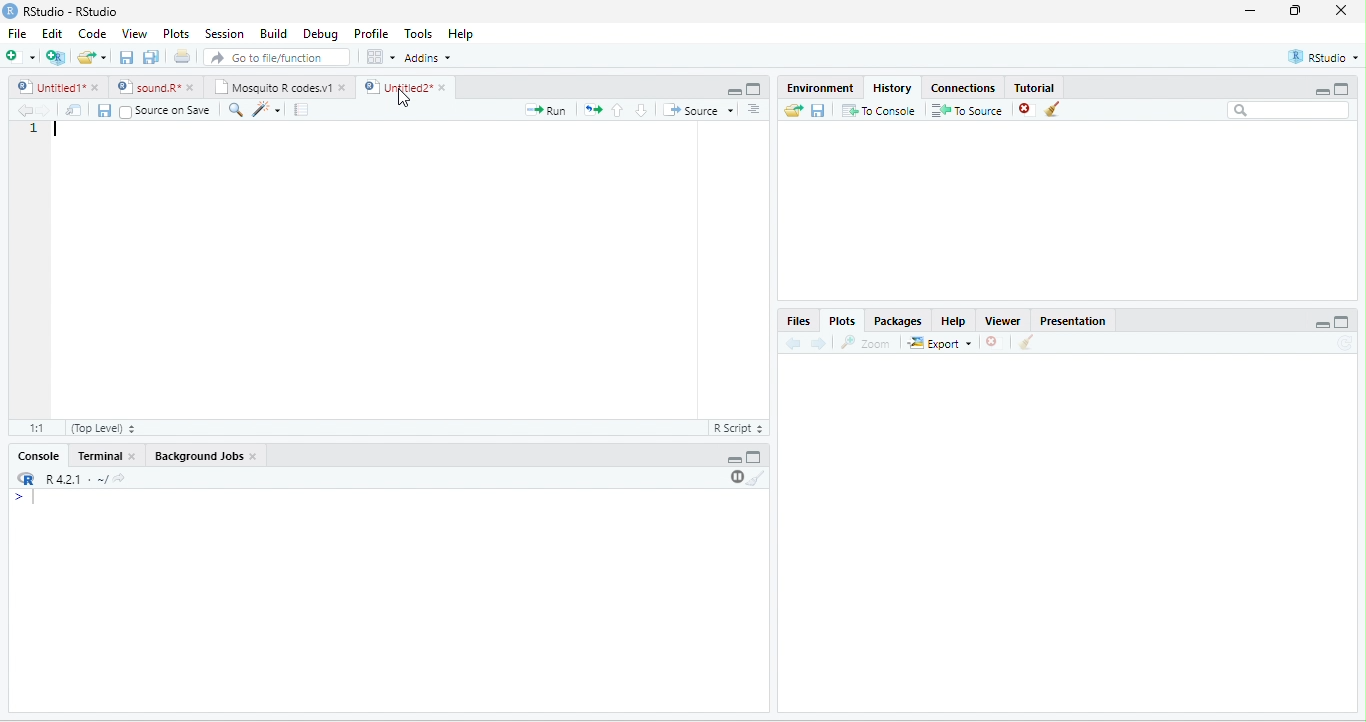 Image resolution: width=1366 pixels, height=722 pixels. What do you see at coordinates (103, 429) in the screenshot?
I see `Top Level` at bounding box center [103, 429].